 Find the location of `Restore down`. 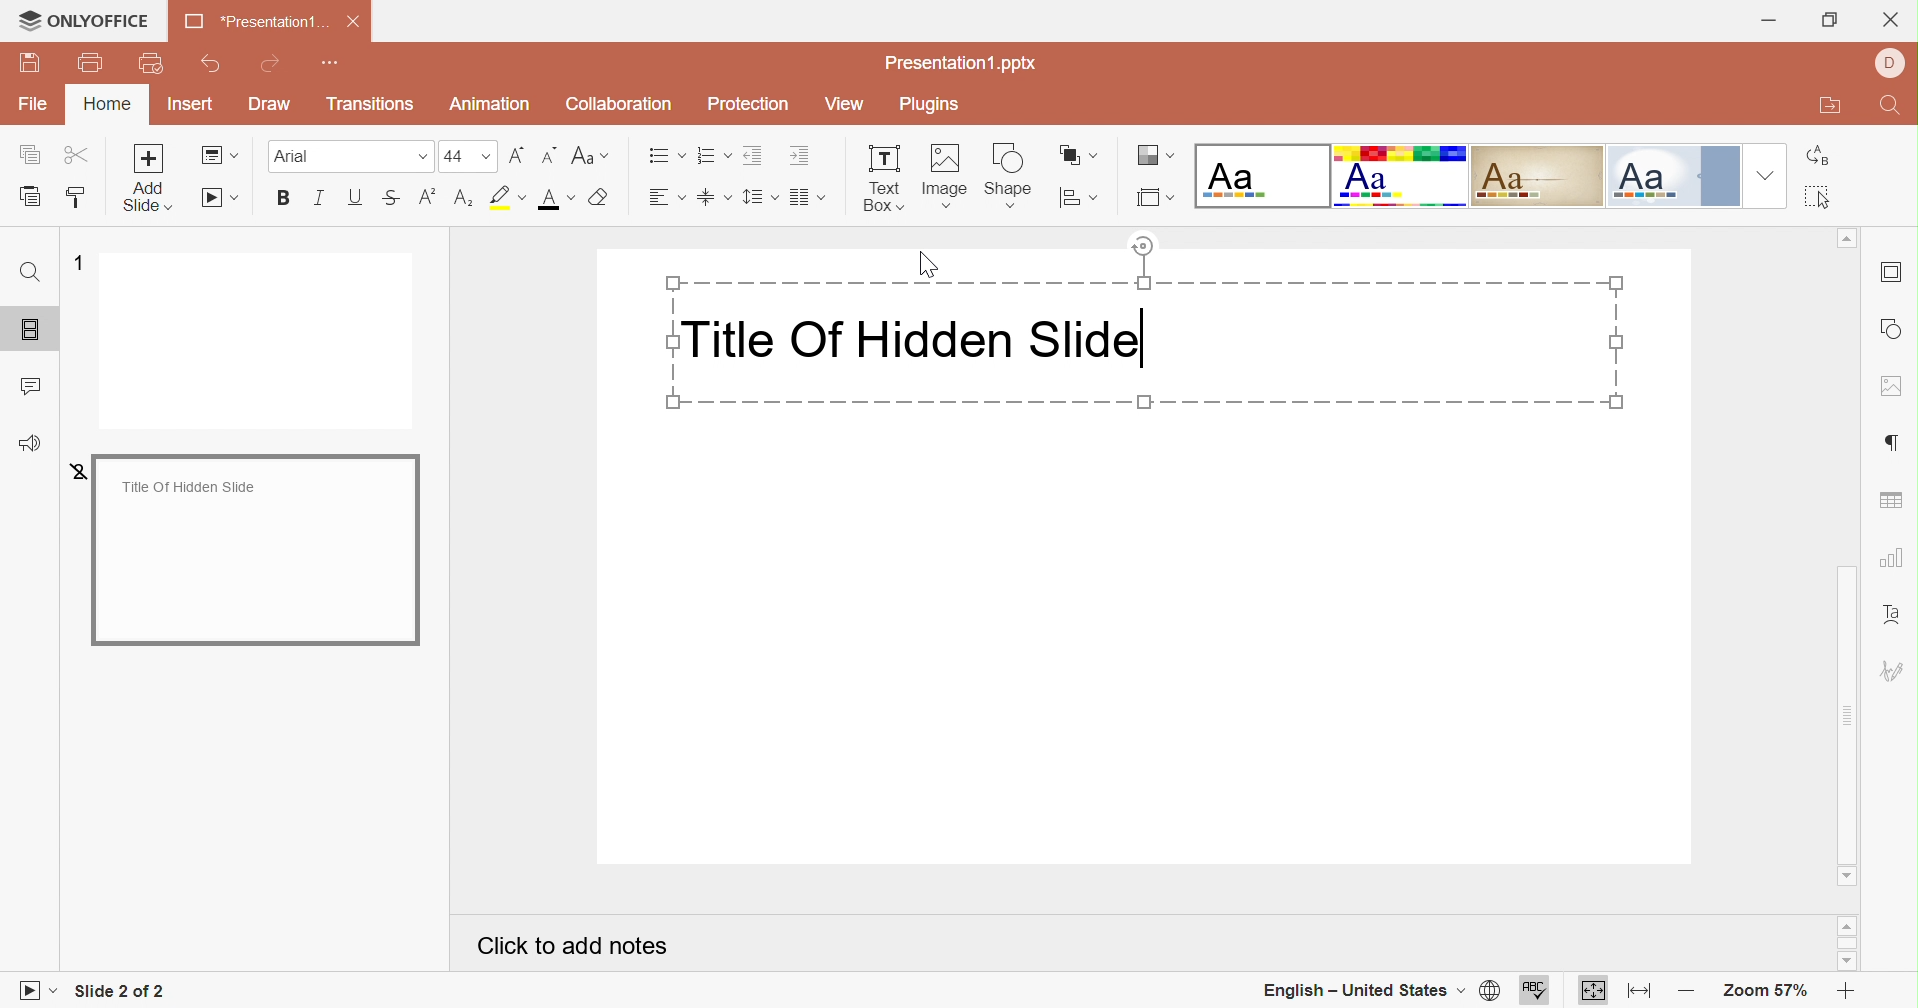

Restore down is located at coordinates (1828, 22).